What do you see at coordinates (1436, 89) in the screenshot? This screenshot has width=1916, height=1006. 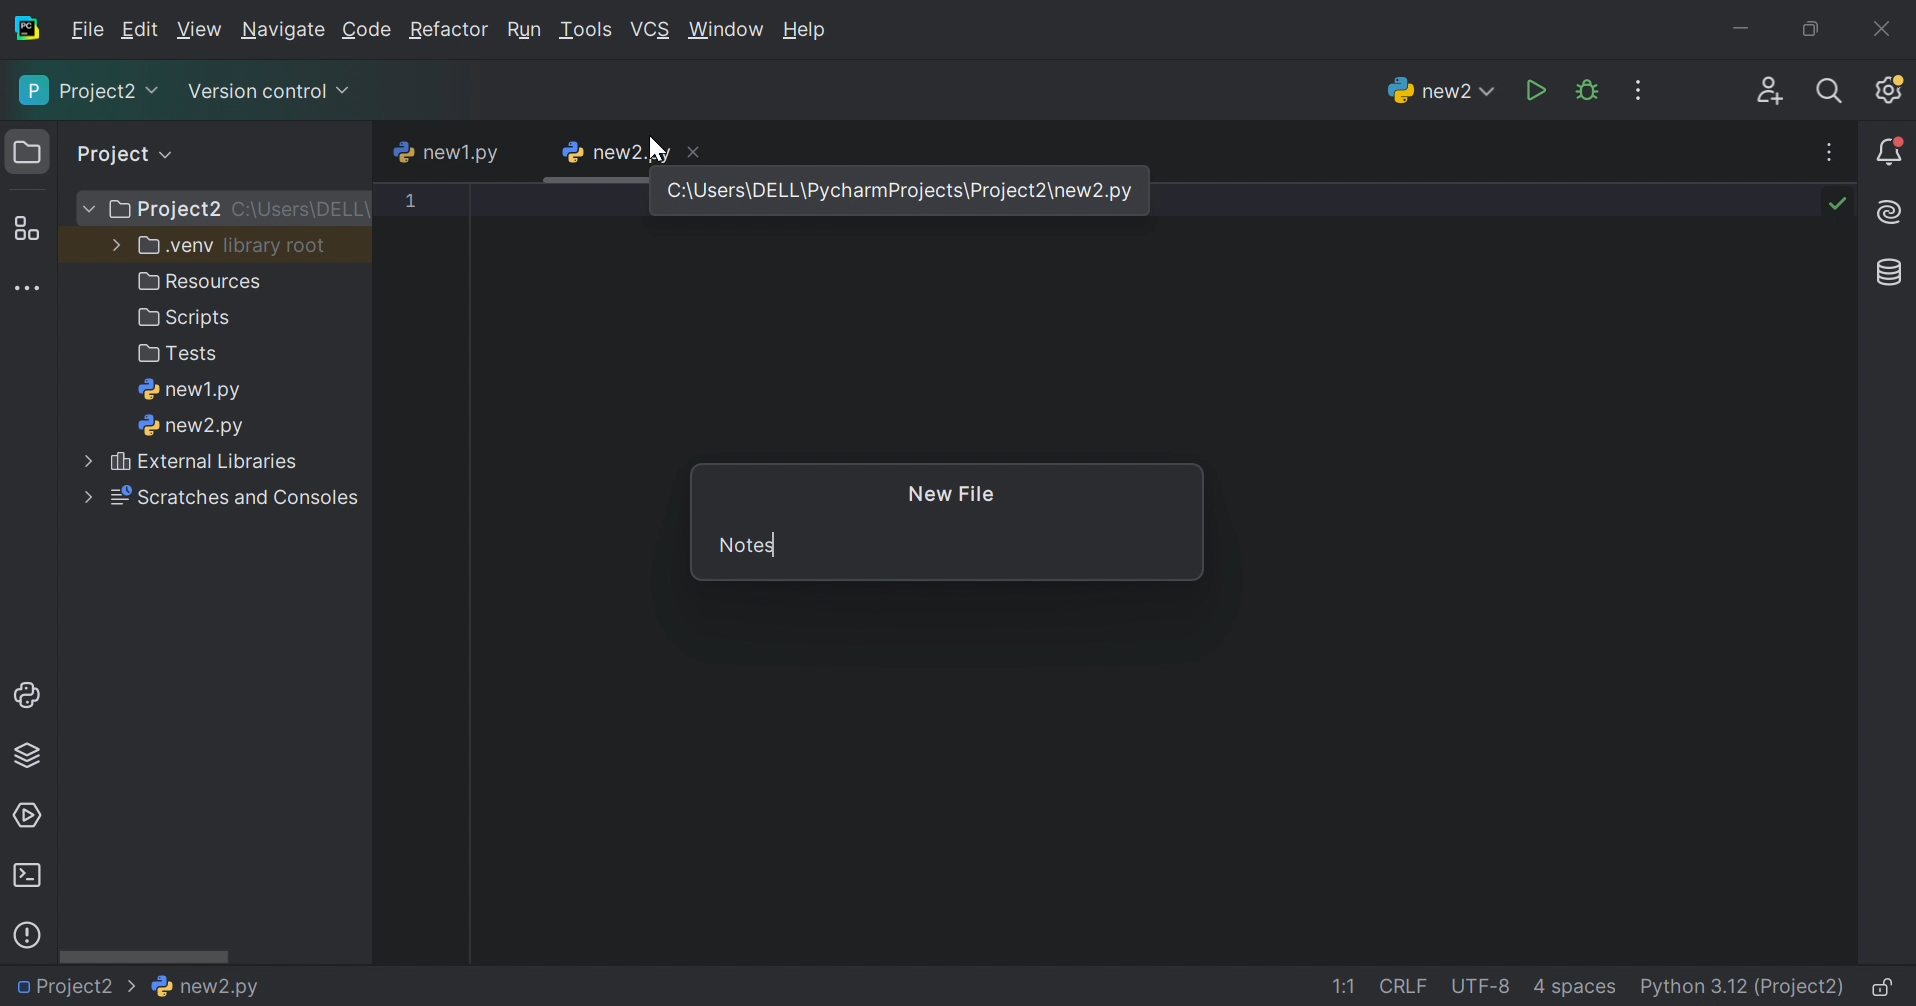 I see `new2.py` at bounding box center [1436, 89].